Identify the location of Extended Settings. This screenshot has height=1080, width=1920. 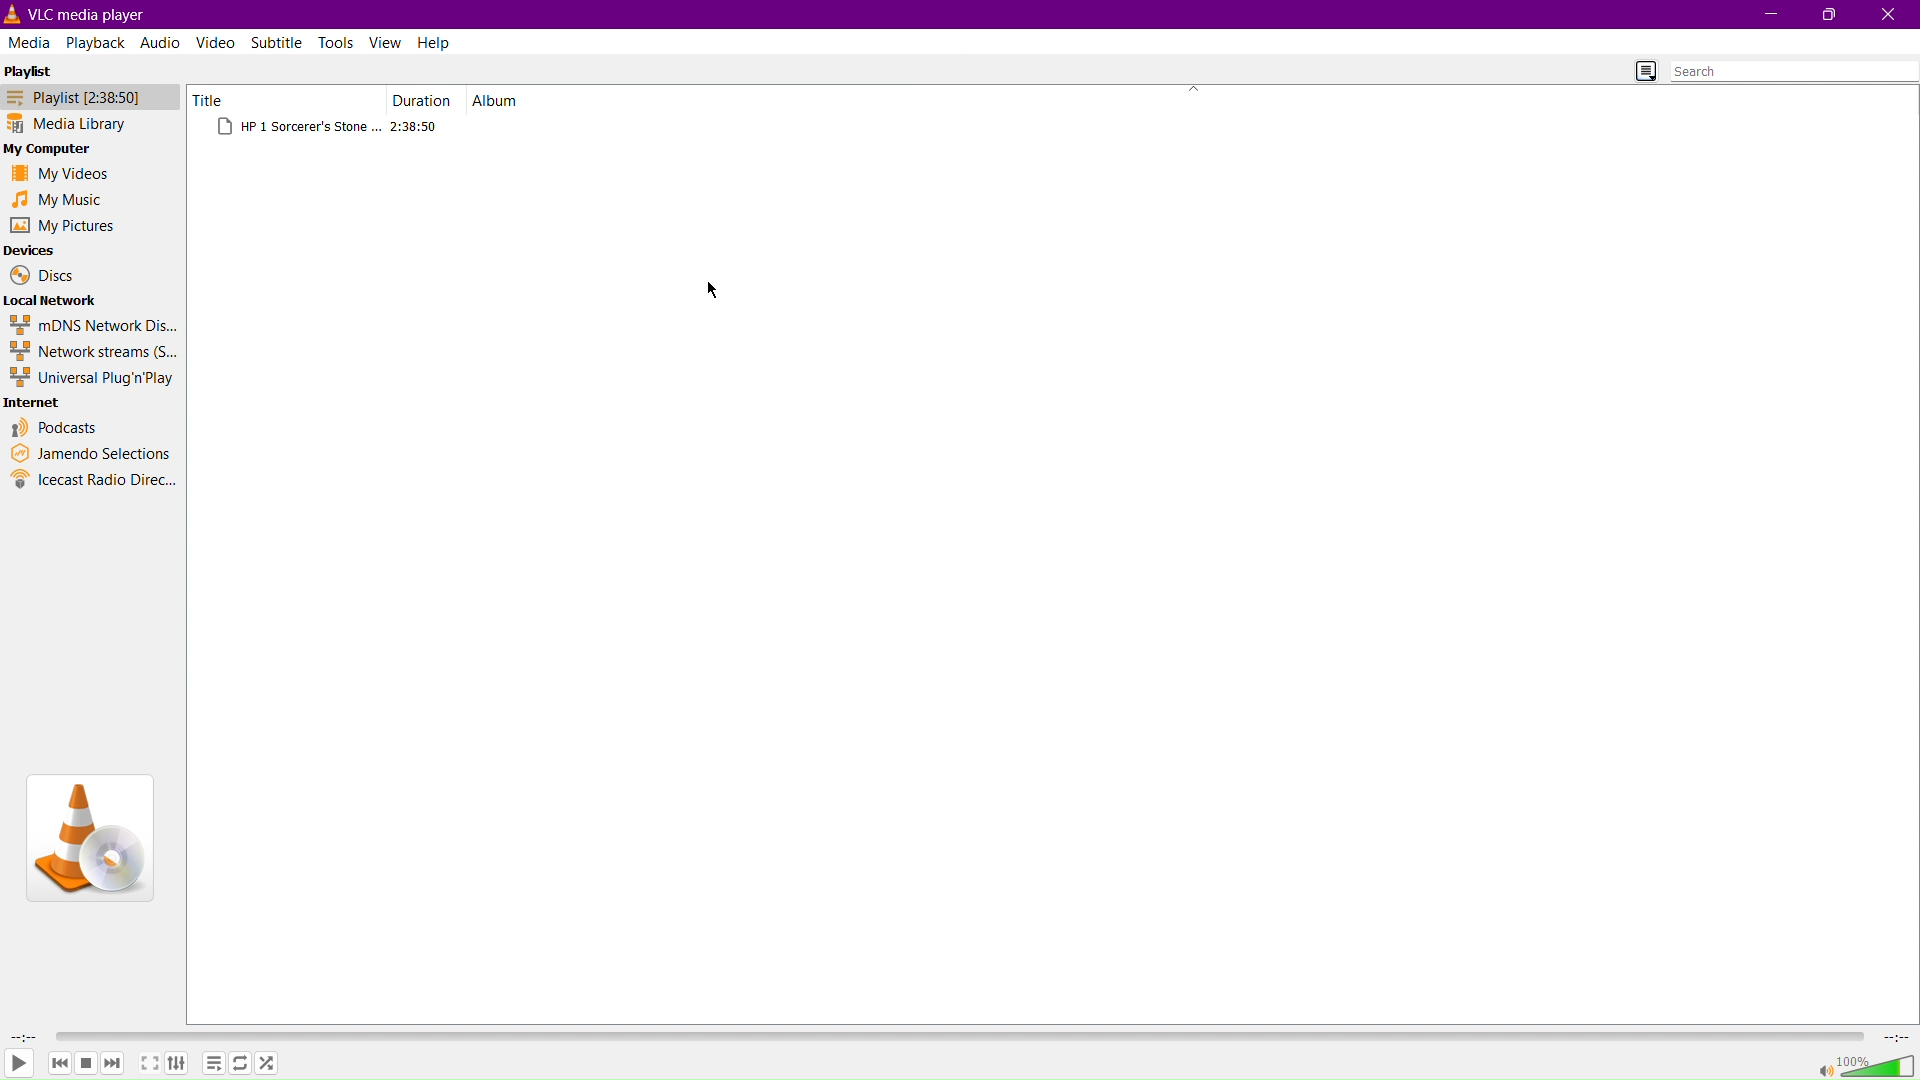
(182, 1066).